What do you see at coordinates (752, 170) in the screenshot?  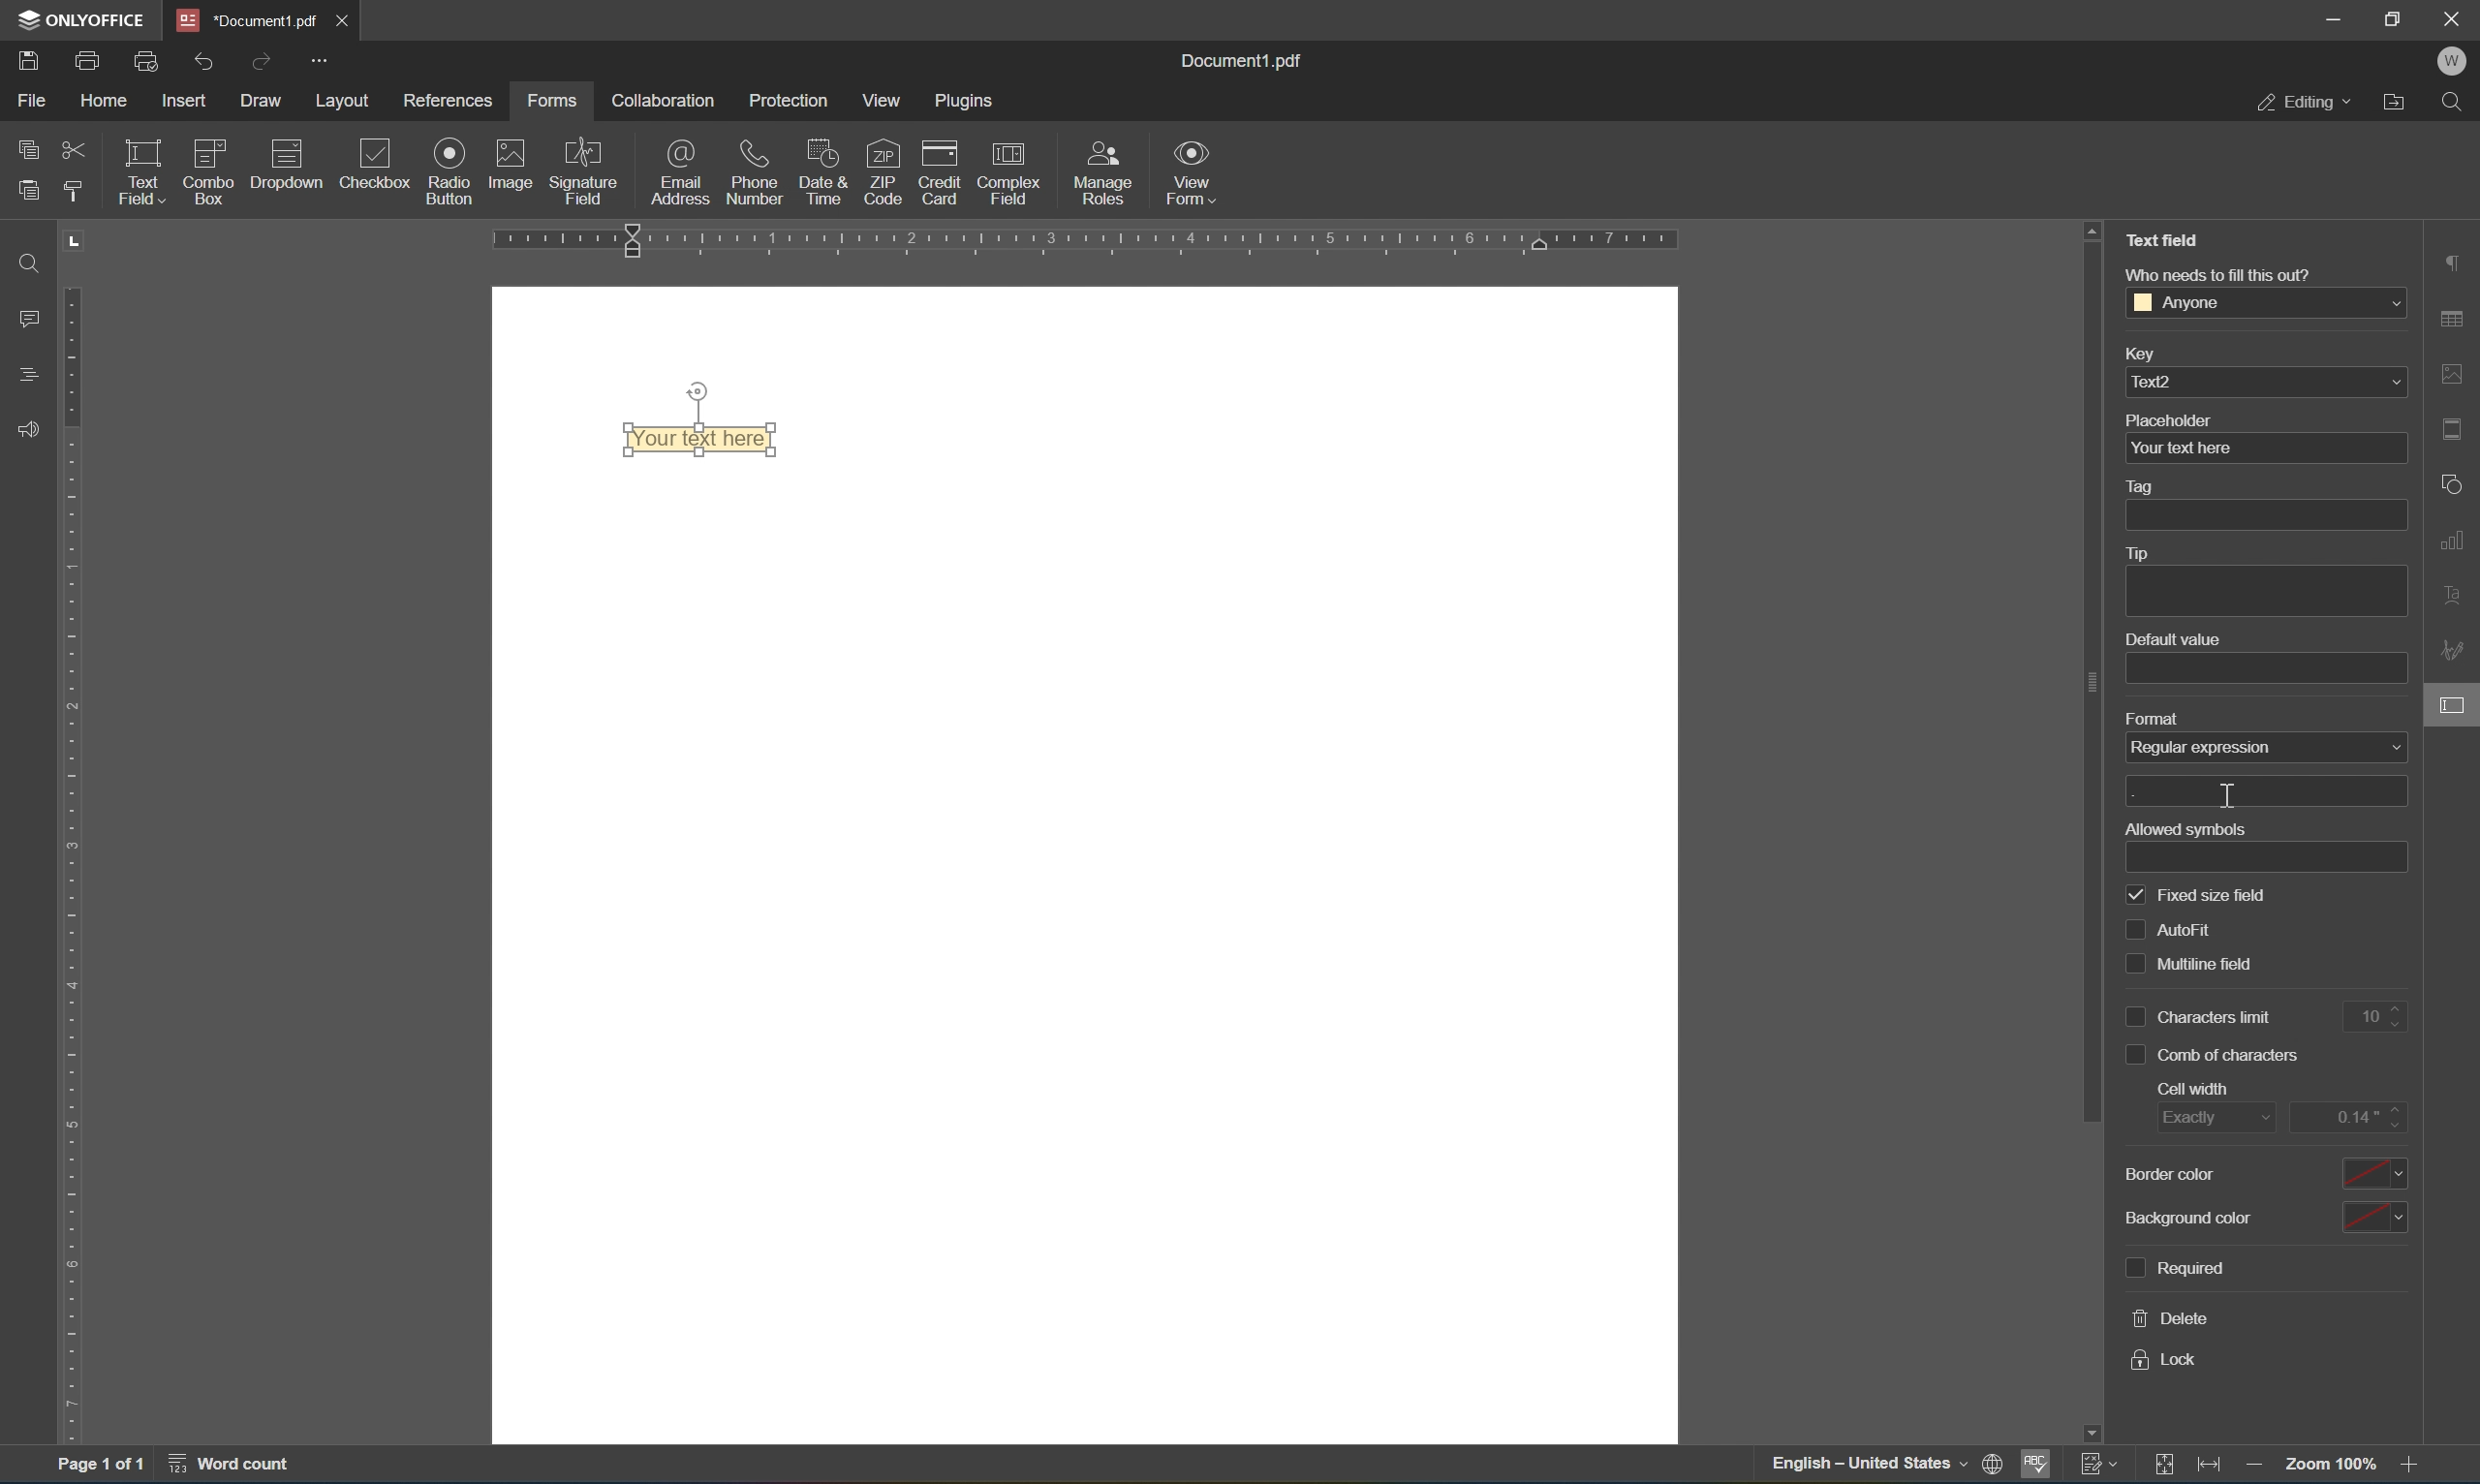 I see `phone number` at bounding box center [752, 170].